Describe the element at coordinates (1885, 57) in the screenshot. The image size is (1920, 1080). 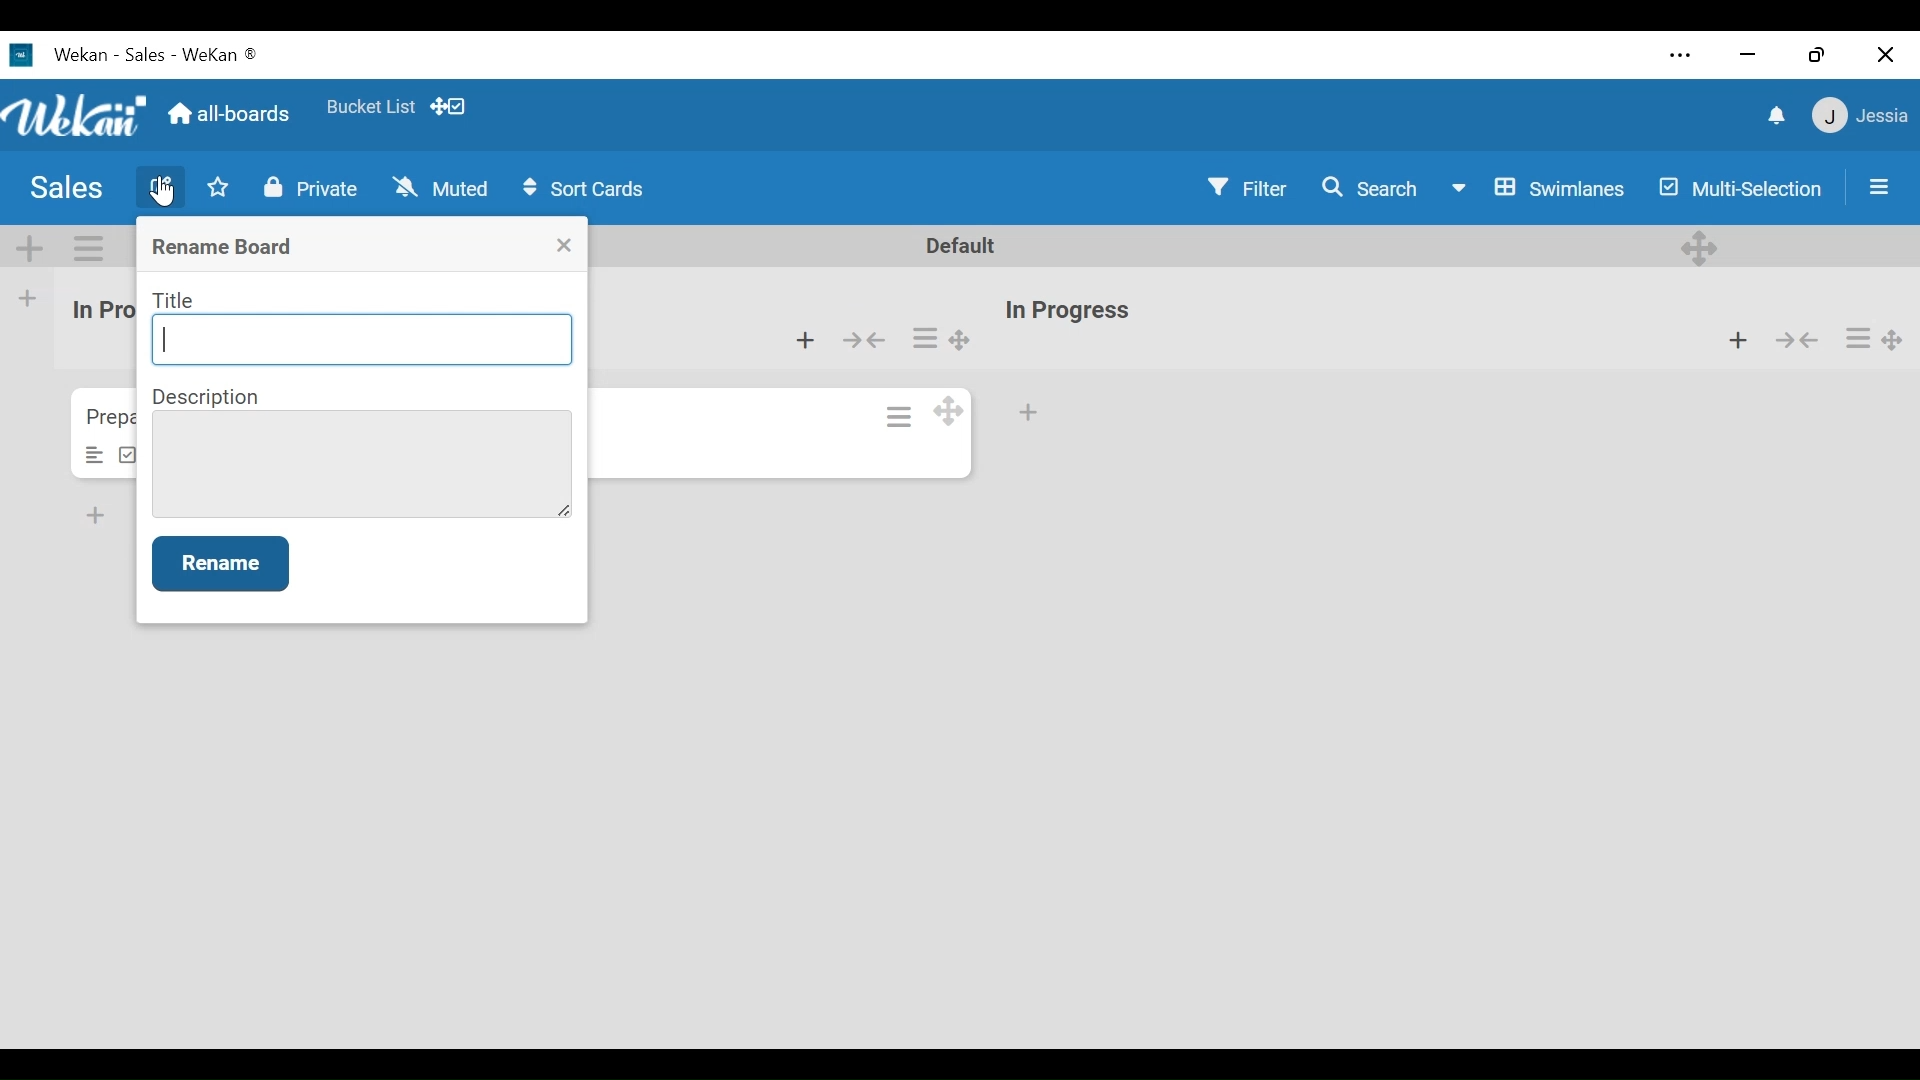
I see `Close` at that location.